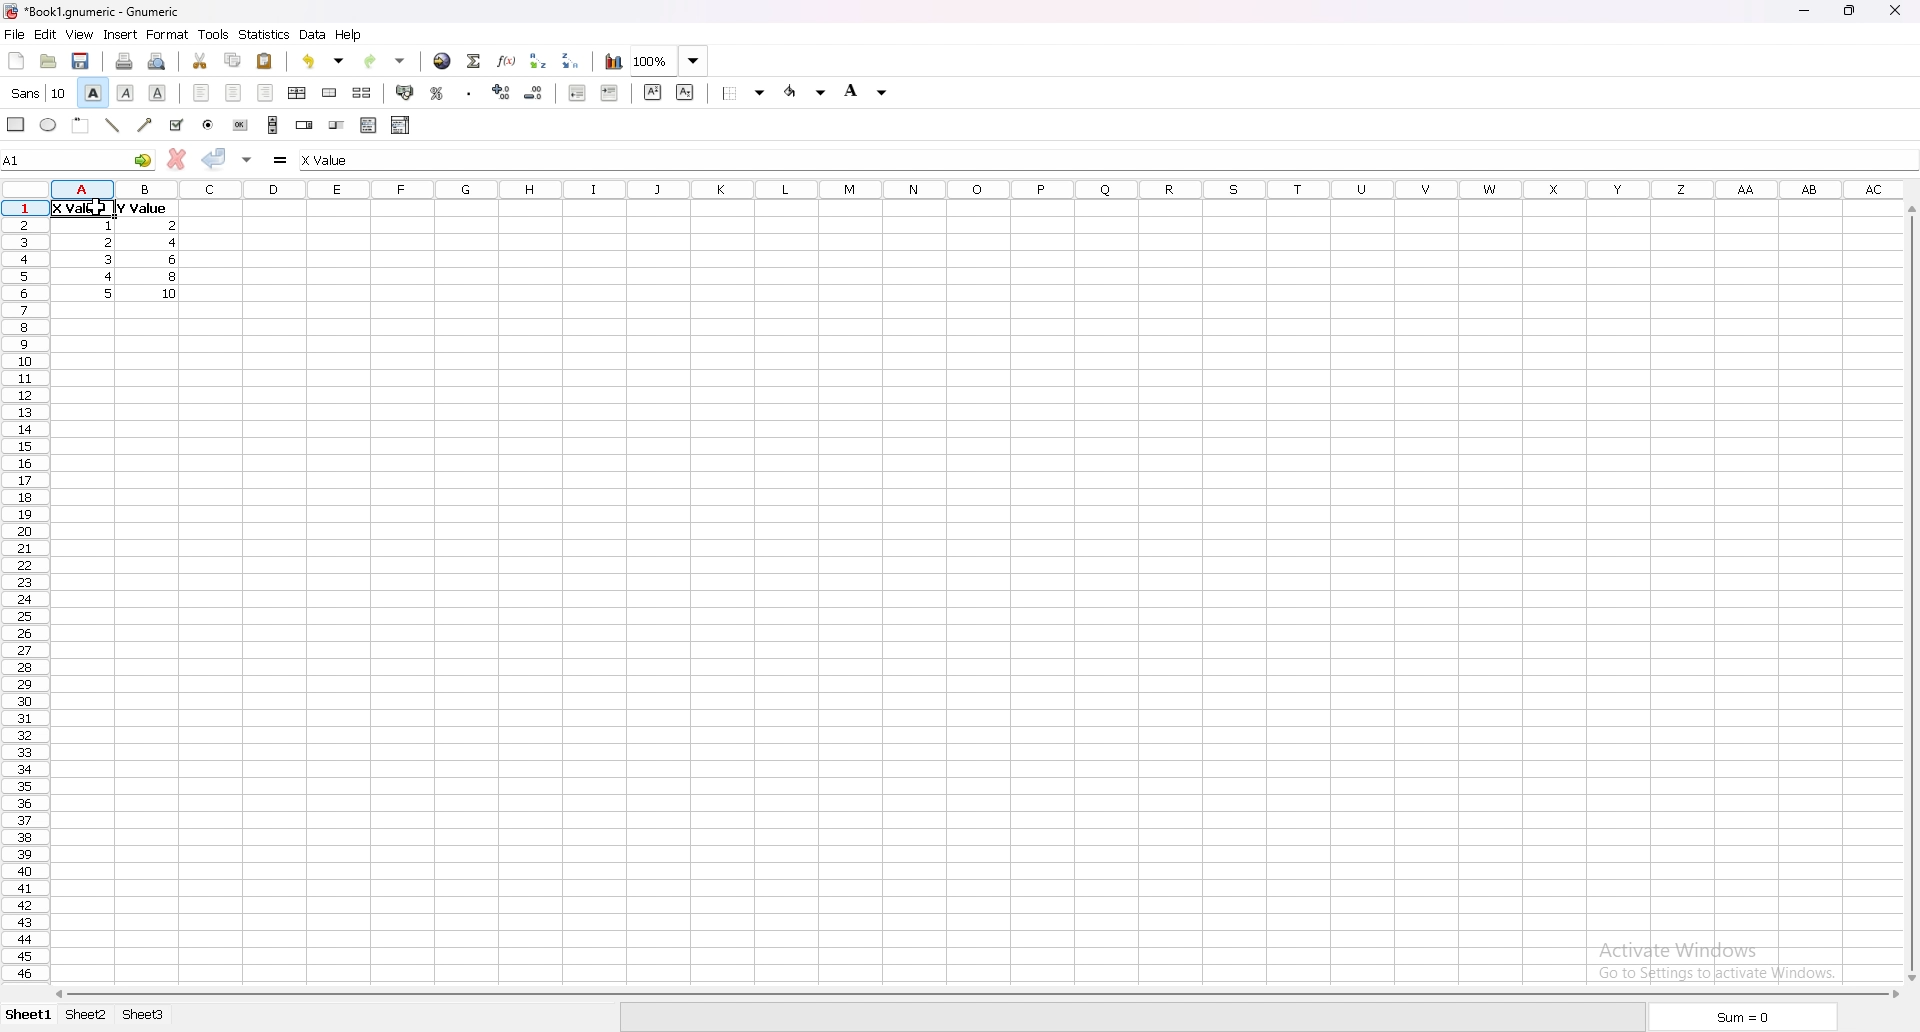 The image size is (1920, 1032). What do you see at coordinates (240, 125) in the screenshot?
I see `button` at bounding box center [240, 125].